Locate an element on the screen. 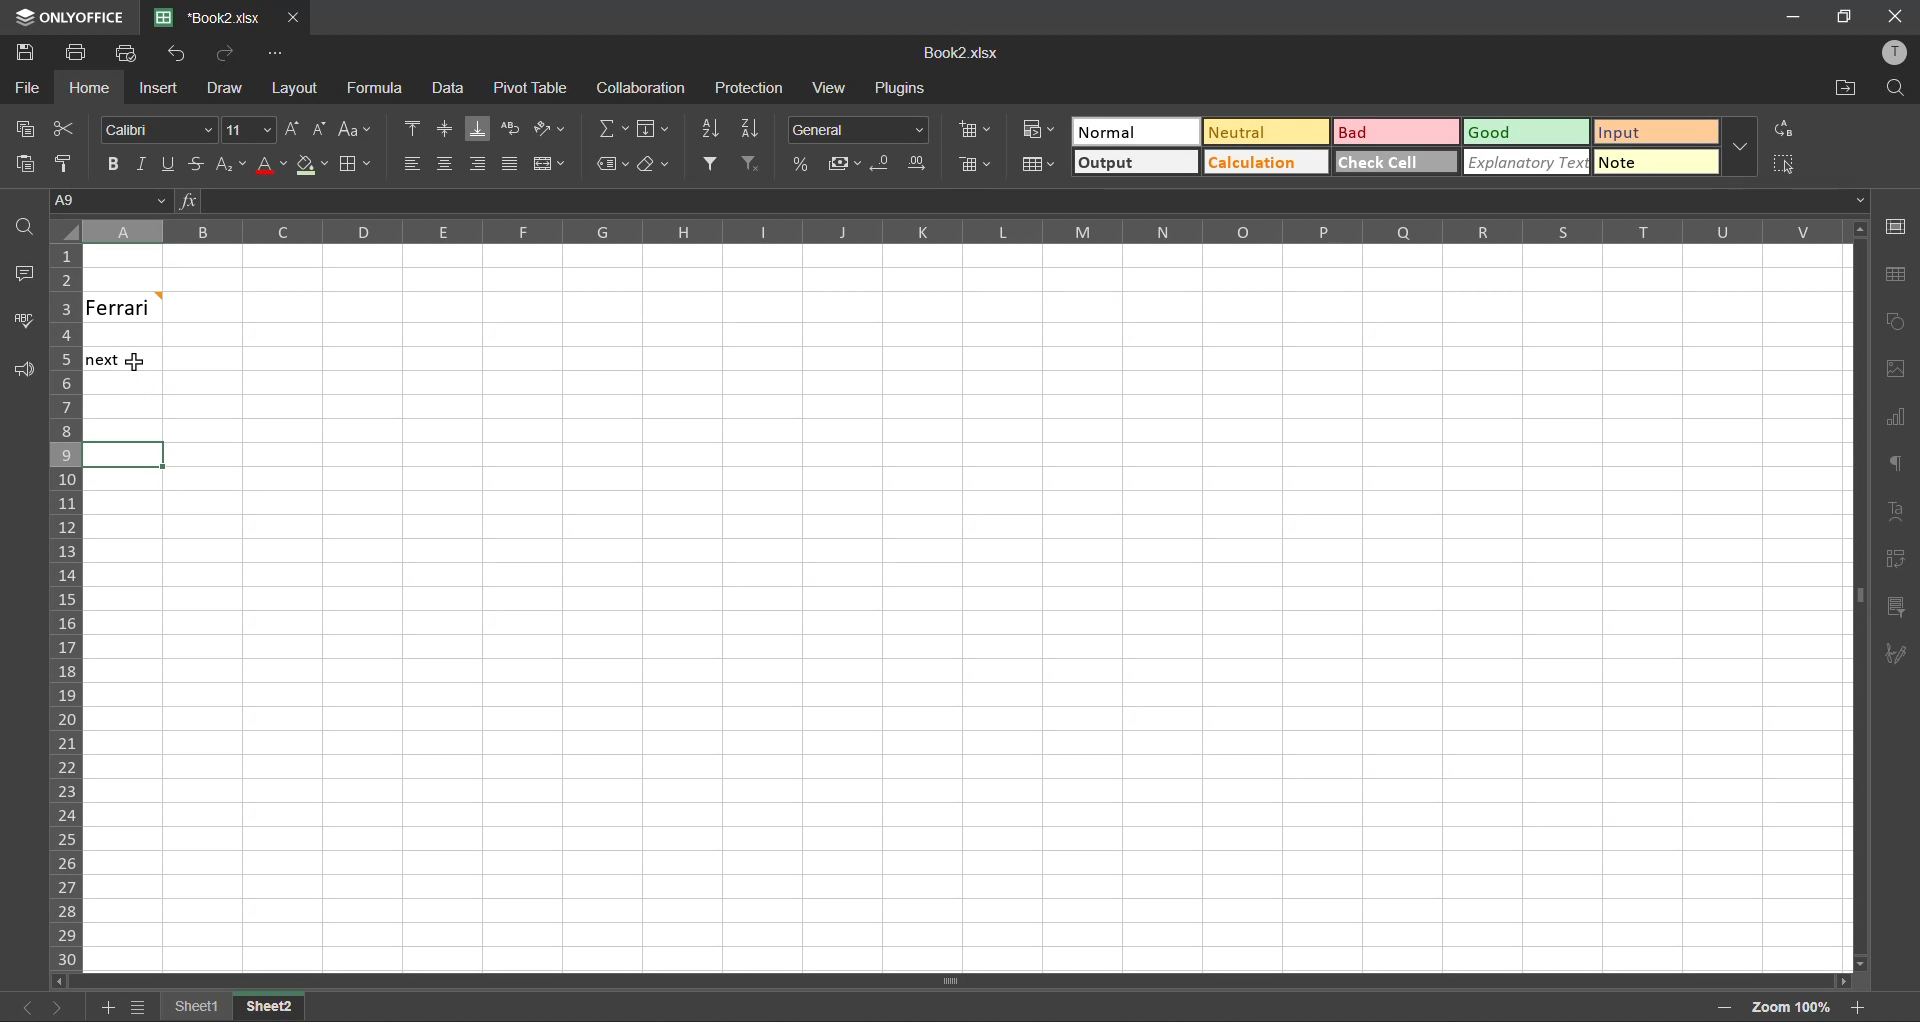 This screenshot has height=1022, width=1920. image is located at coordinates (1896, 372).